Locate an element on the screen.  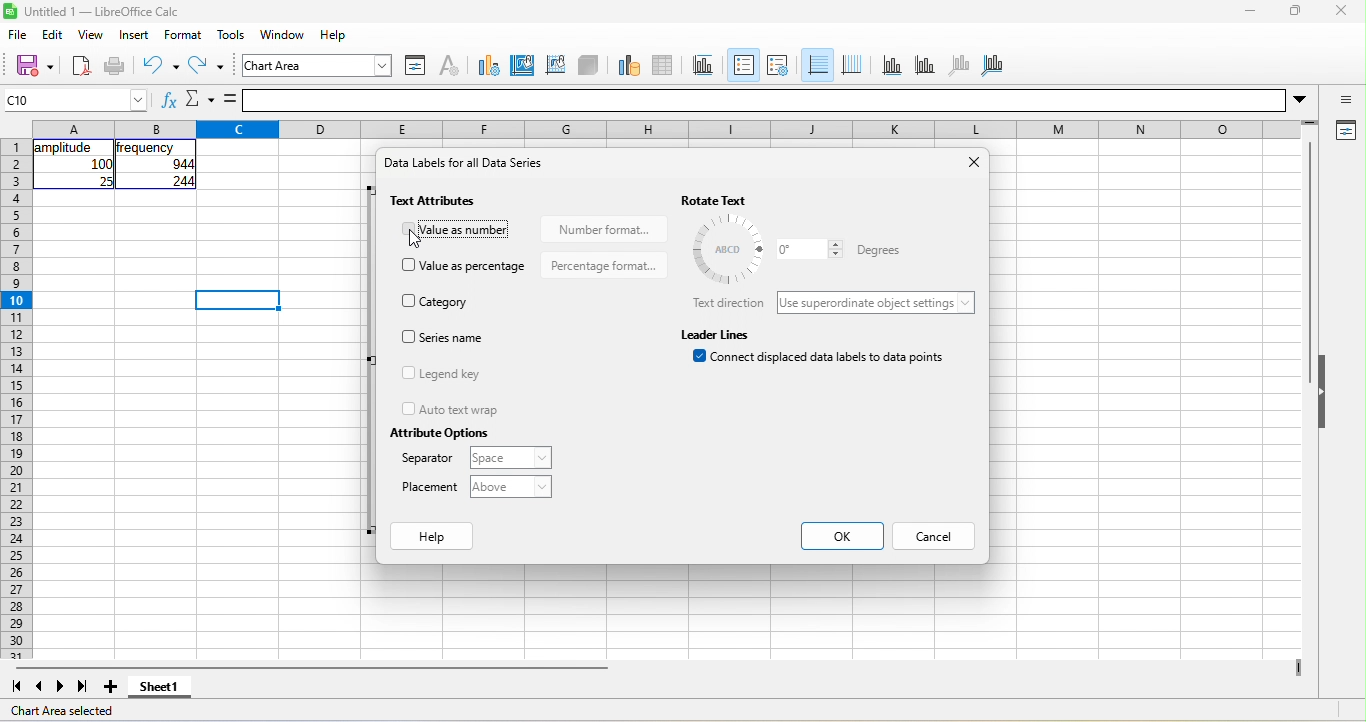
space is located at coordinates (508, 458).